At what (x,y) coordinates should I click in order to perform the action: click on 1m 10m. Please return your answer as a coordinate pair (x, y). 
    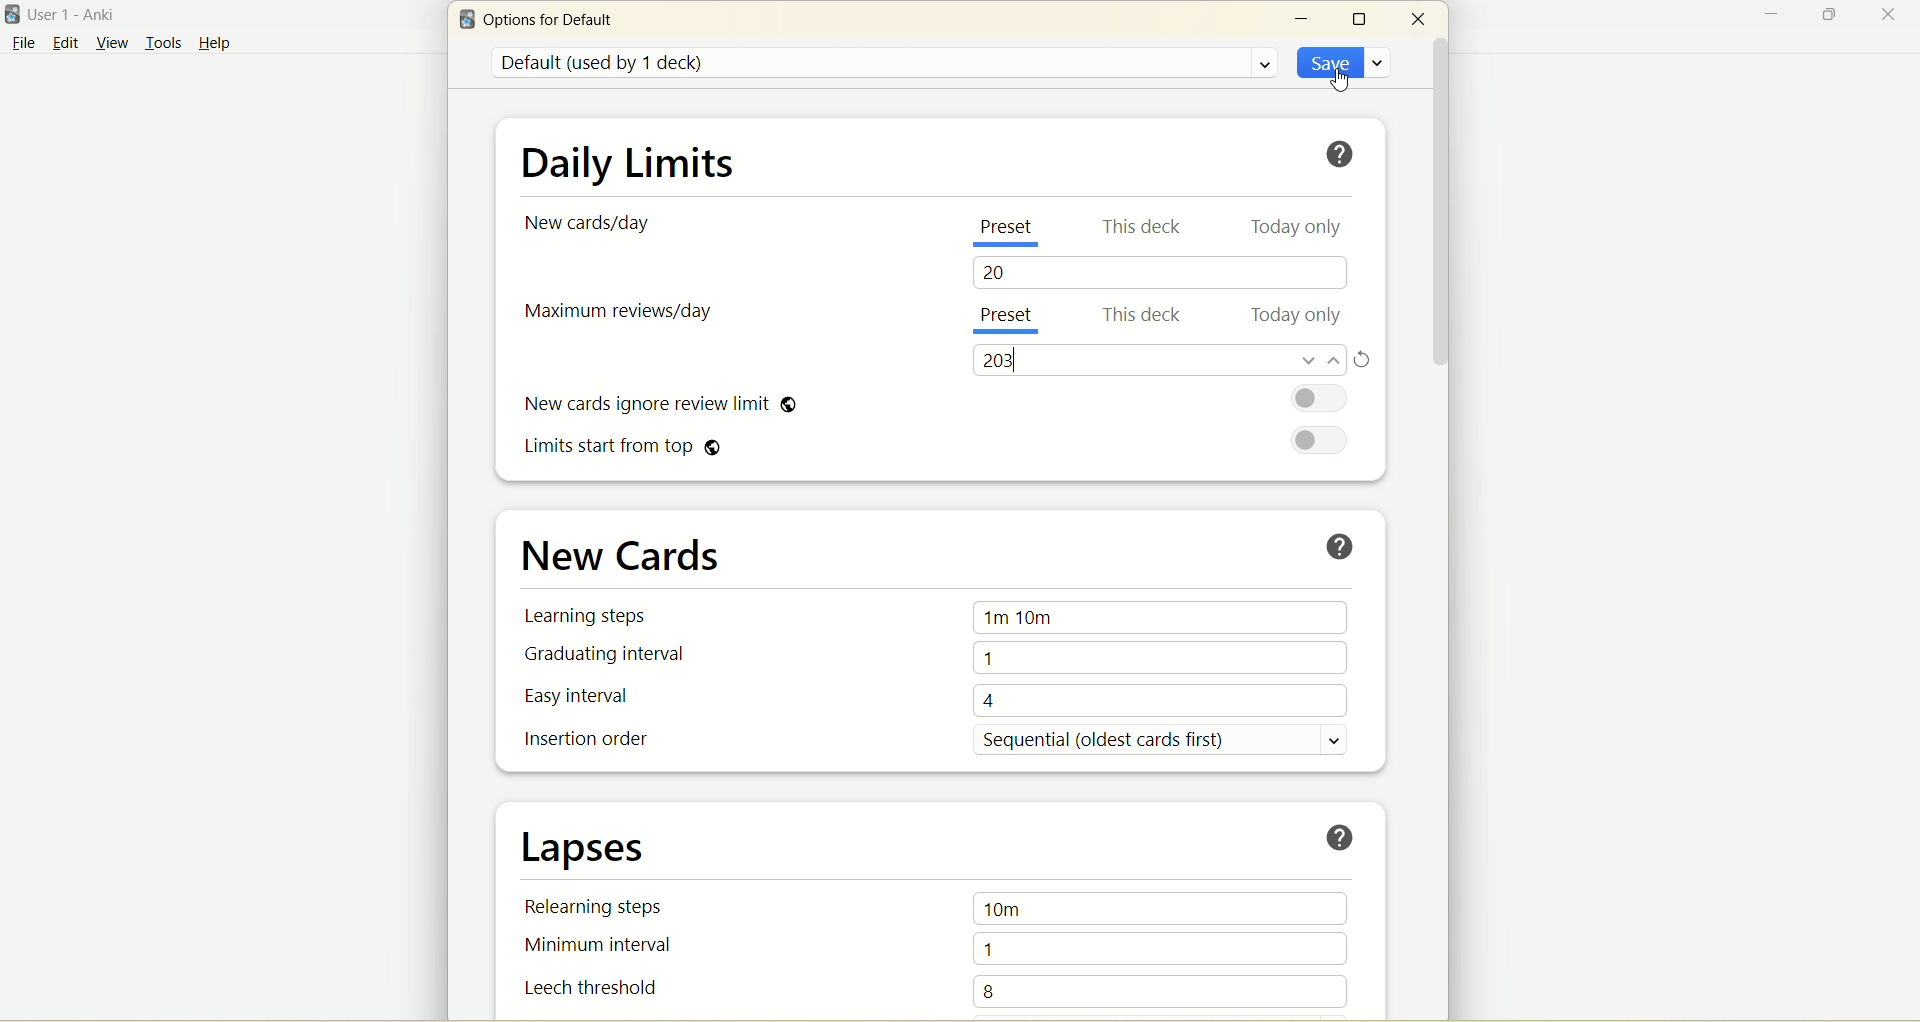
    Looking at the image, I should click on (1166, 613).